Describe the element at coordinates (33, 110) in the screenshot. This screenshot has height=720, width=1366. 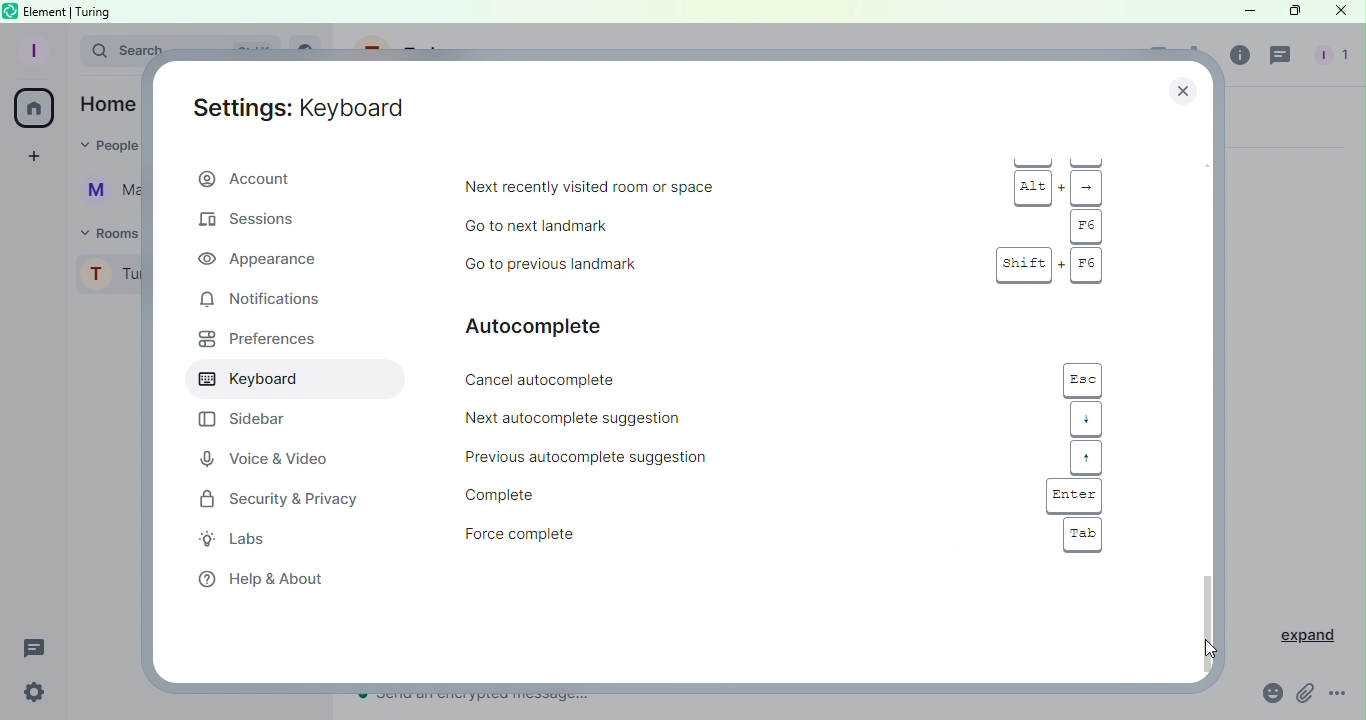
I see `Home` at that location.